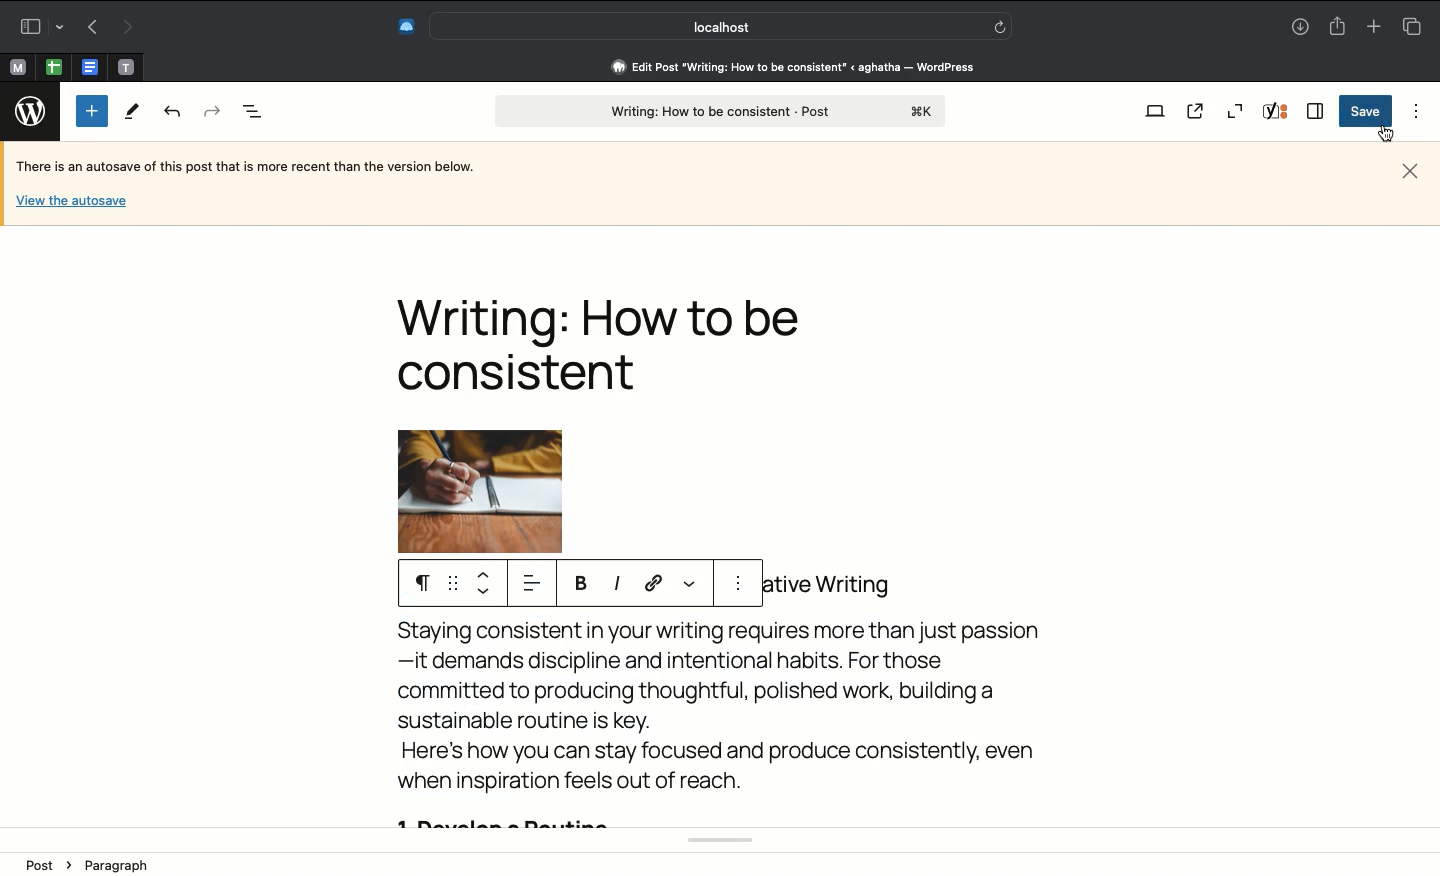 This screenshot has width=1440, height=876. What do you see at coordinates (1385, 133) in the screenshot?
I see `cursor` at bounding box center [1385, 133].